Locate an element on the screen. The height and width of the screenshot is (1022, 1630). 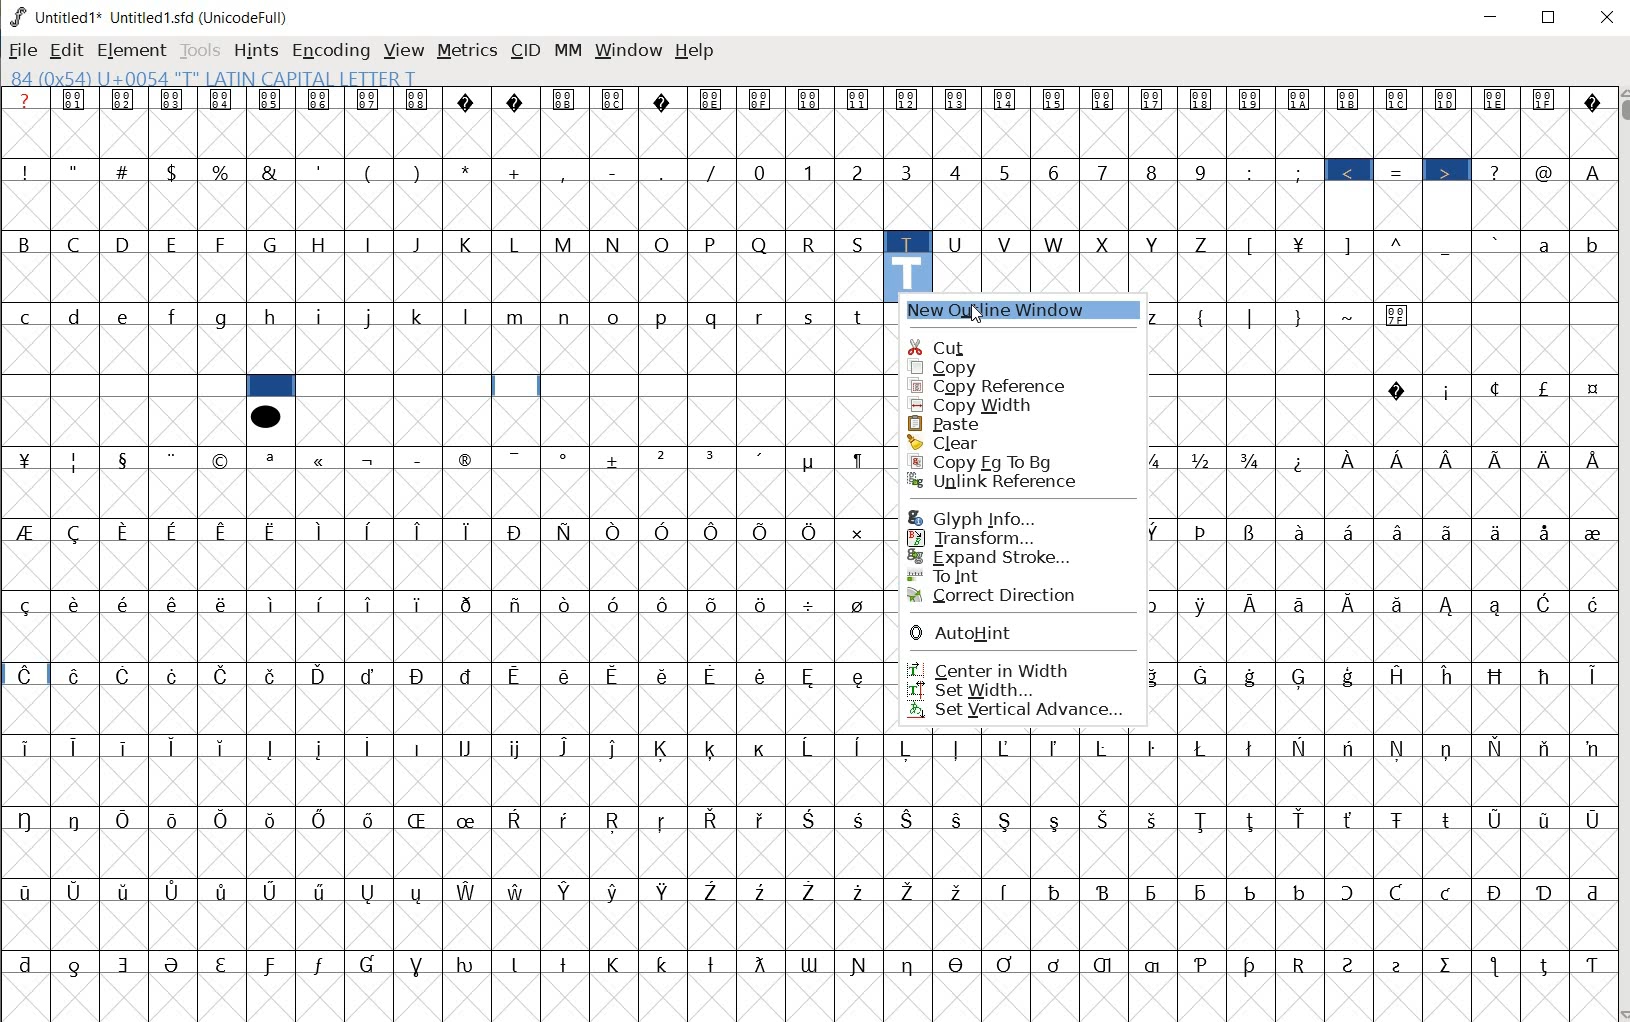
tools is located at coordinates (201, 49).